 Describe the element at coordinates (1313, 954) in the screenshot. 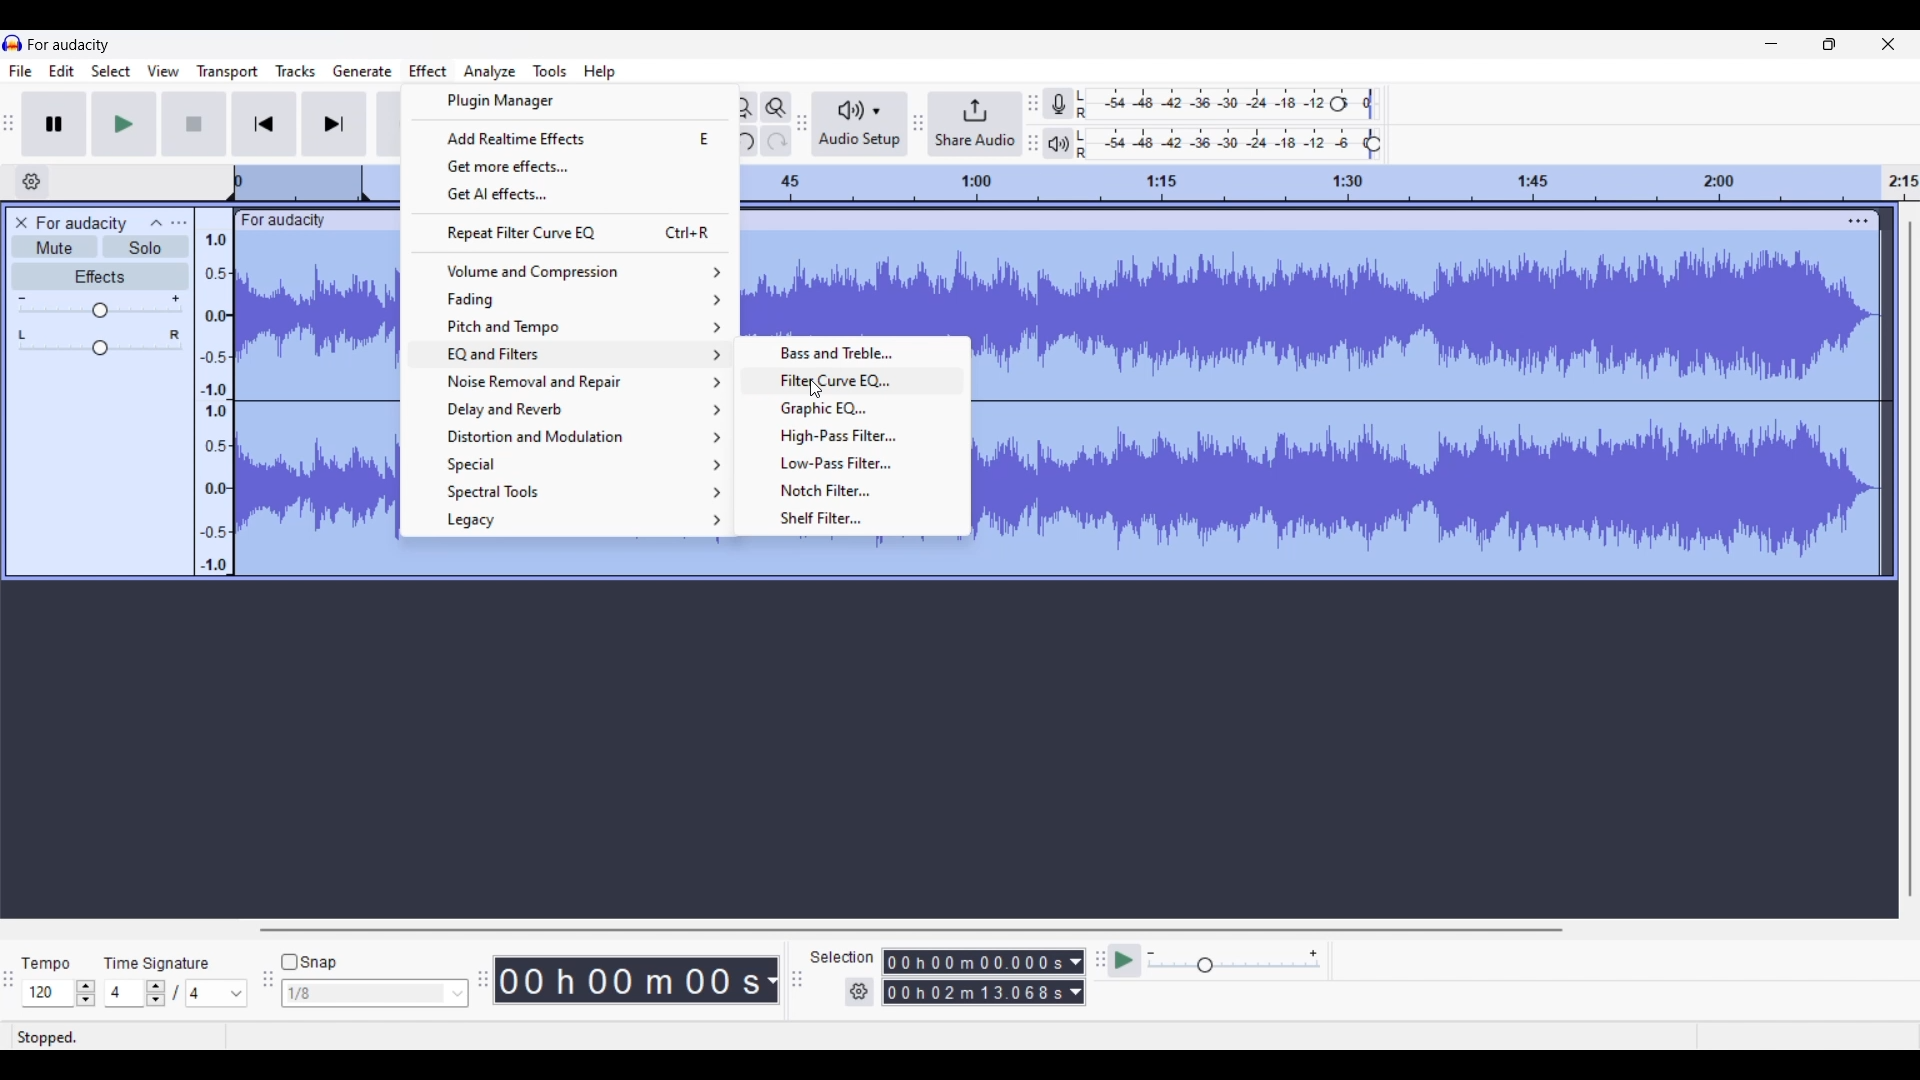

I see `Max. playback speed` at that location.